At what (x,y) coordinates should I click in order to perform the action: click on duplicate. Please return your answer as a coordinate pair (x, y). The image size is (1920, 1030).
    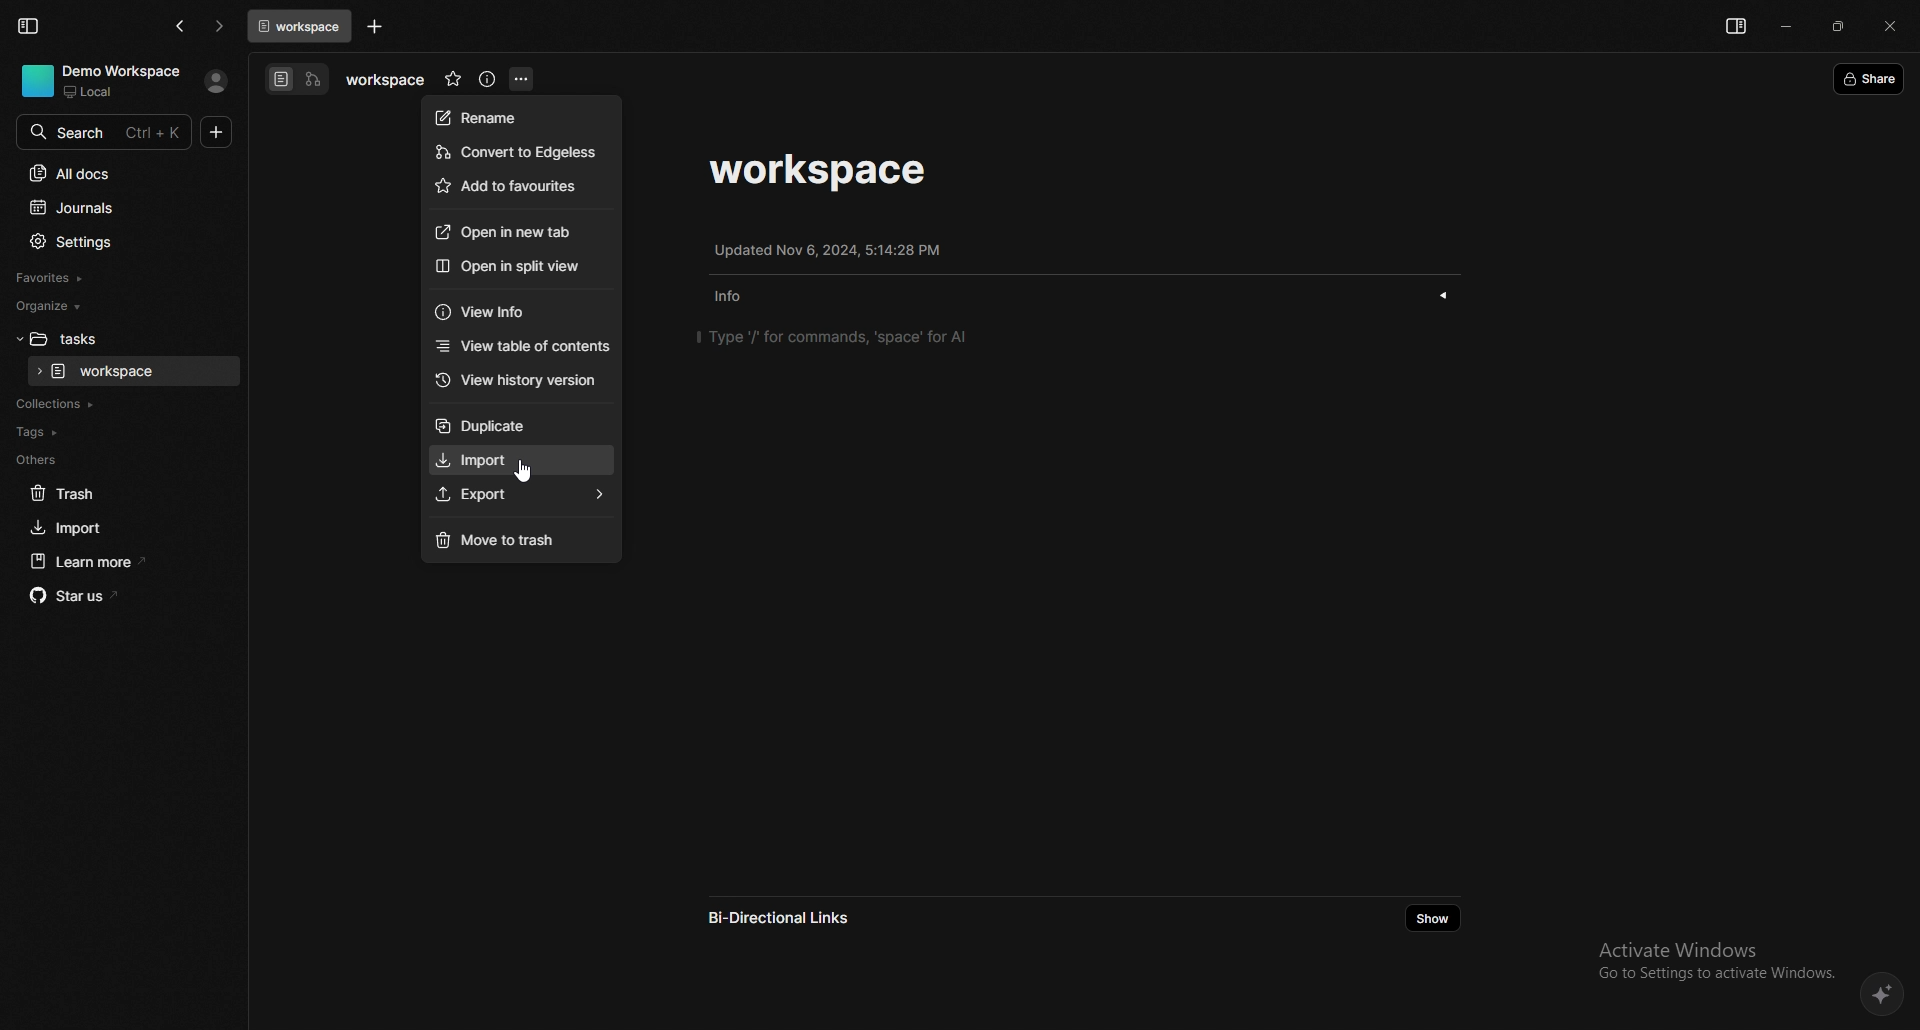
    Looking at the image, I should click on (523, 426).